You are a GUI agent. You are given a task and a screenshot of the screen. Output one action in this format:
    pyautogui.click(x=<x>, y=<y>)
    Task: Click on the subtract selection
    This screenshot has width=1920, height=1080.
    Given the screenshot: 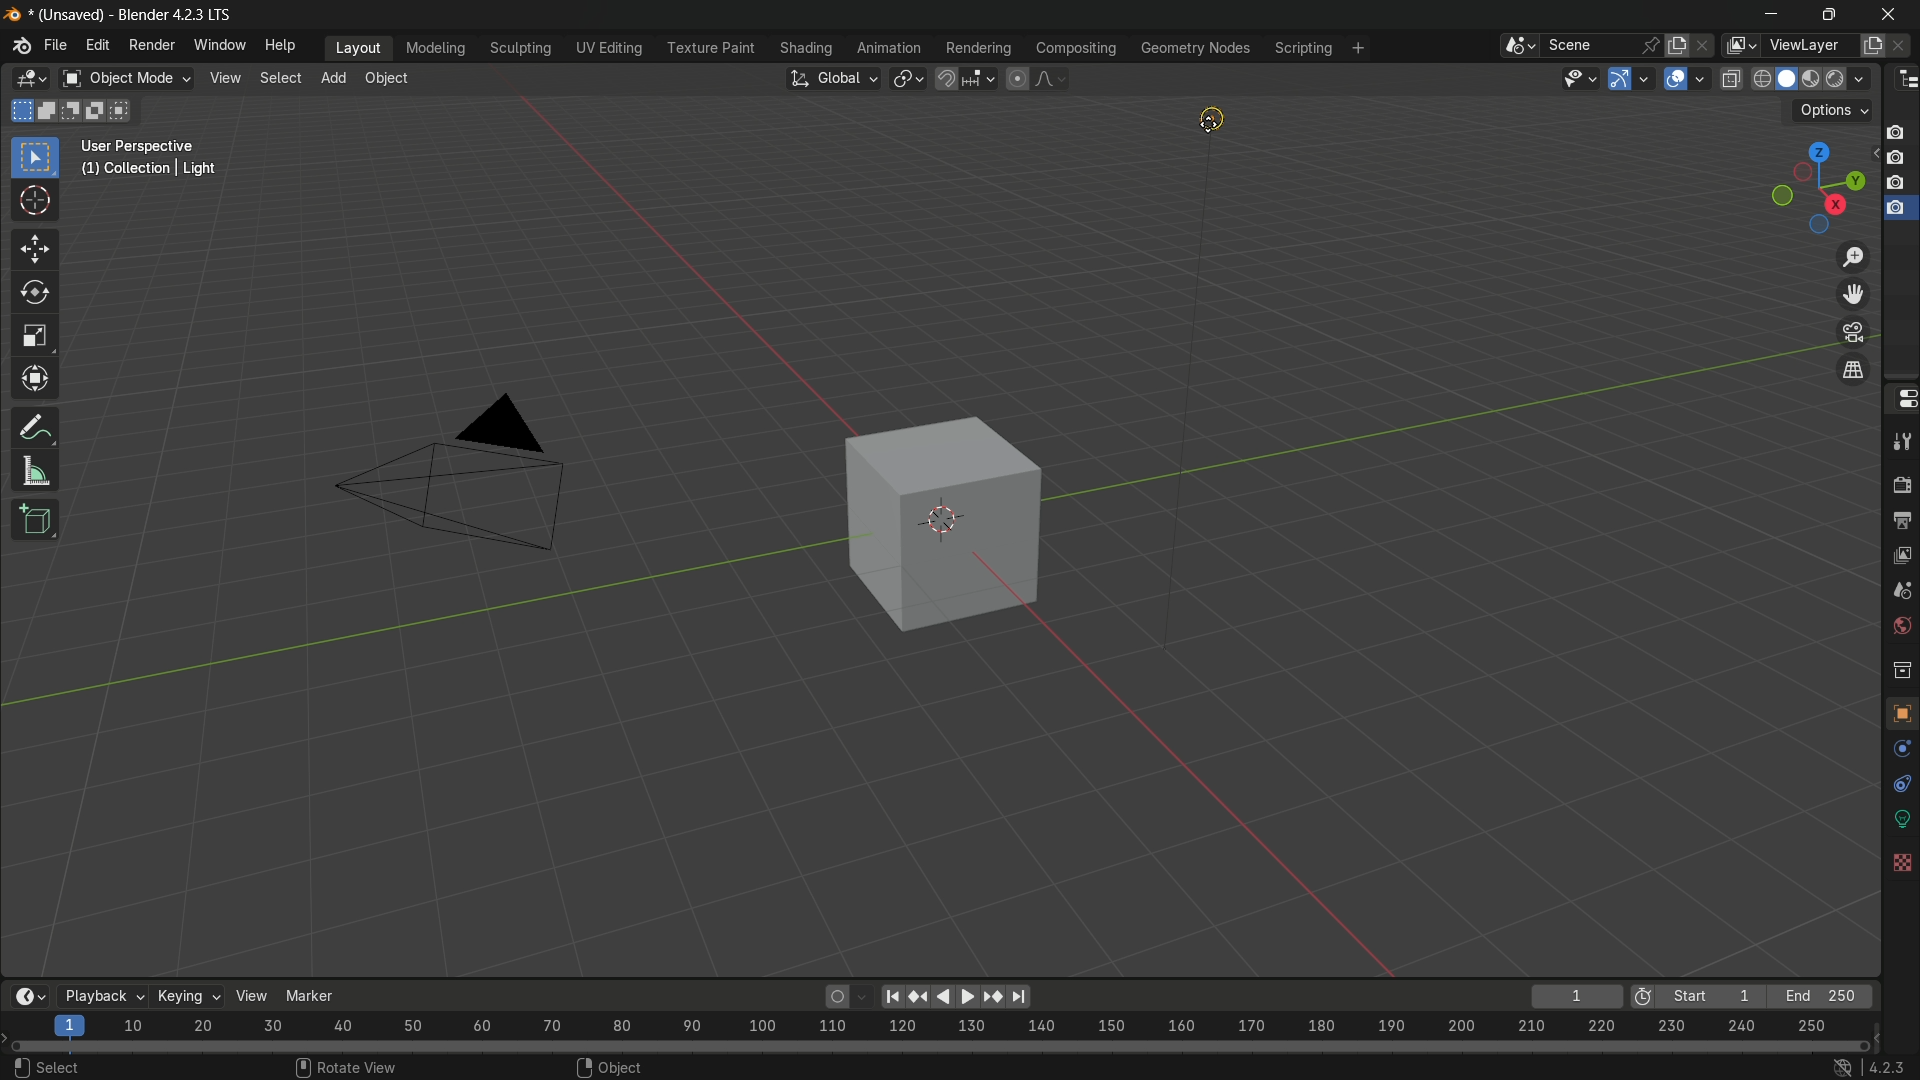 What is the action you would take?
    pyautogui.click(x=76, y=111)
    